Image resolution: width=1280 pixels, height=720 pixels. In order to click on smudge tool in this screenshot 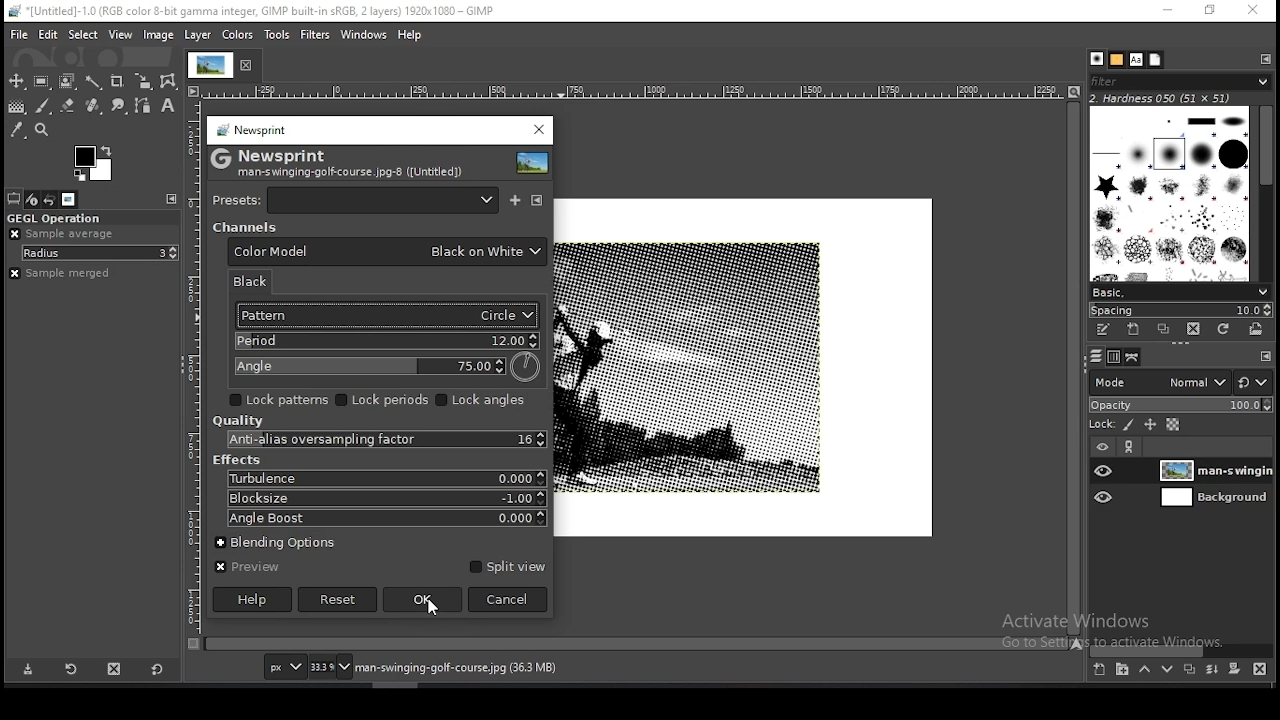, I will do `click(119, 105)`.